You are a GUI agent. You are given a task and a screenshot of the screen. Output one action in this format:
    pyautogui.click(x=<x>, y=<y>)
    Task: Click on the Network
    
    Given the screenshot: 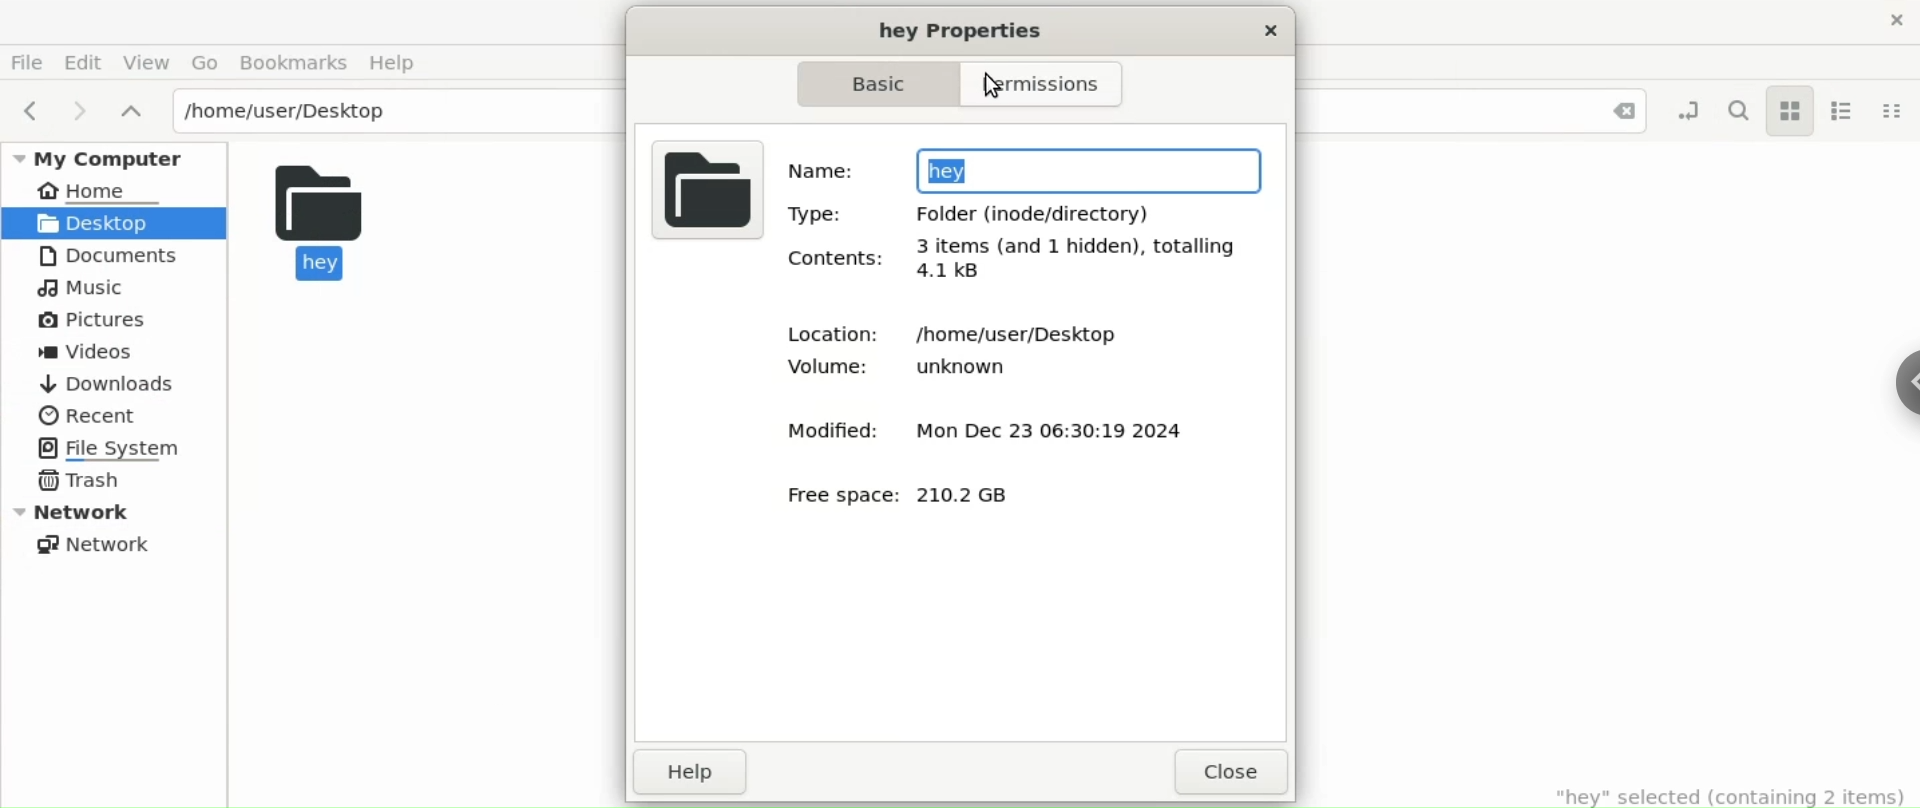 What is the action you would take?
    pyautogui.click(x=116, y=513)
    